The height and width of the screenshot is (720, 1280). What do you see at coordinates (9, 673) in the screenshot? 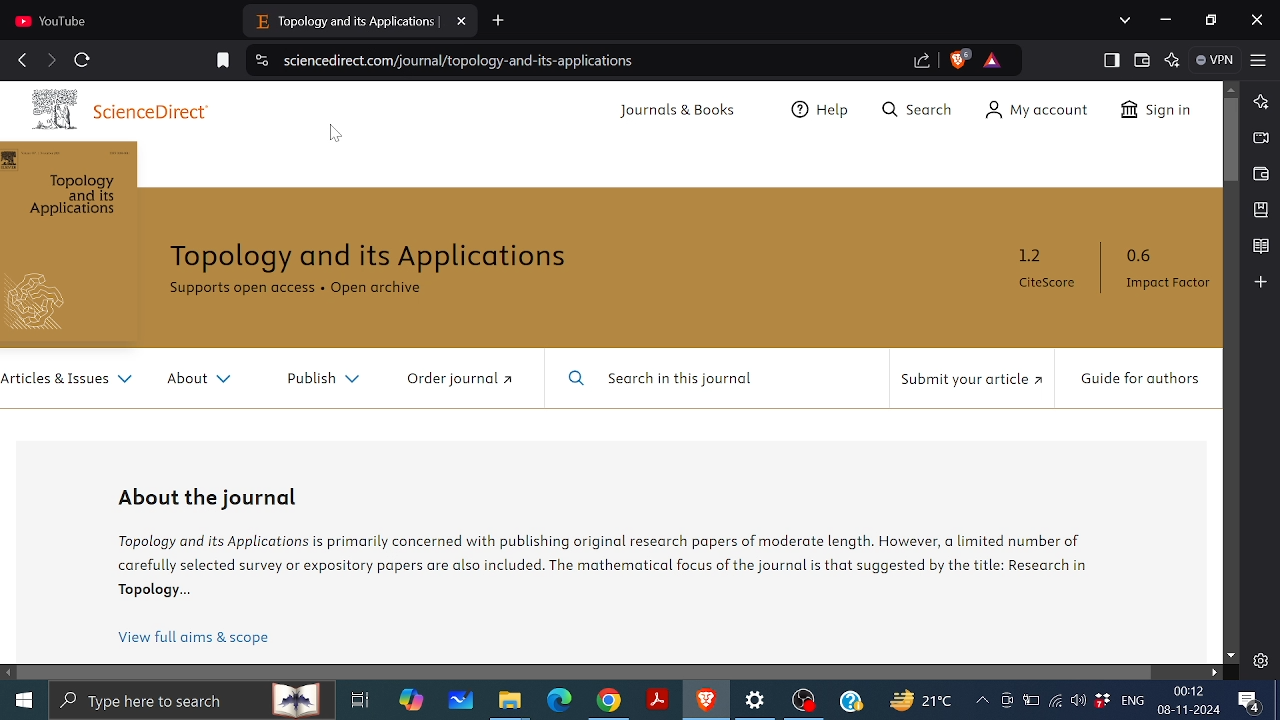
I see `Move left` at bounding box center [9, 673].